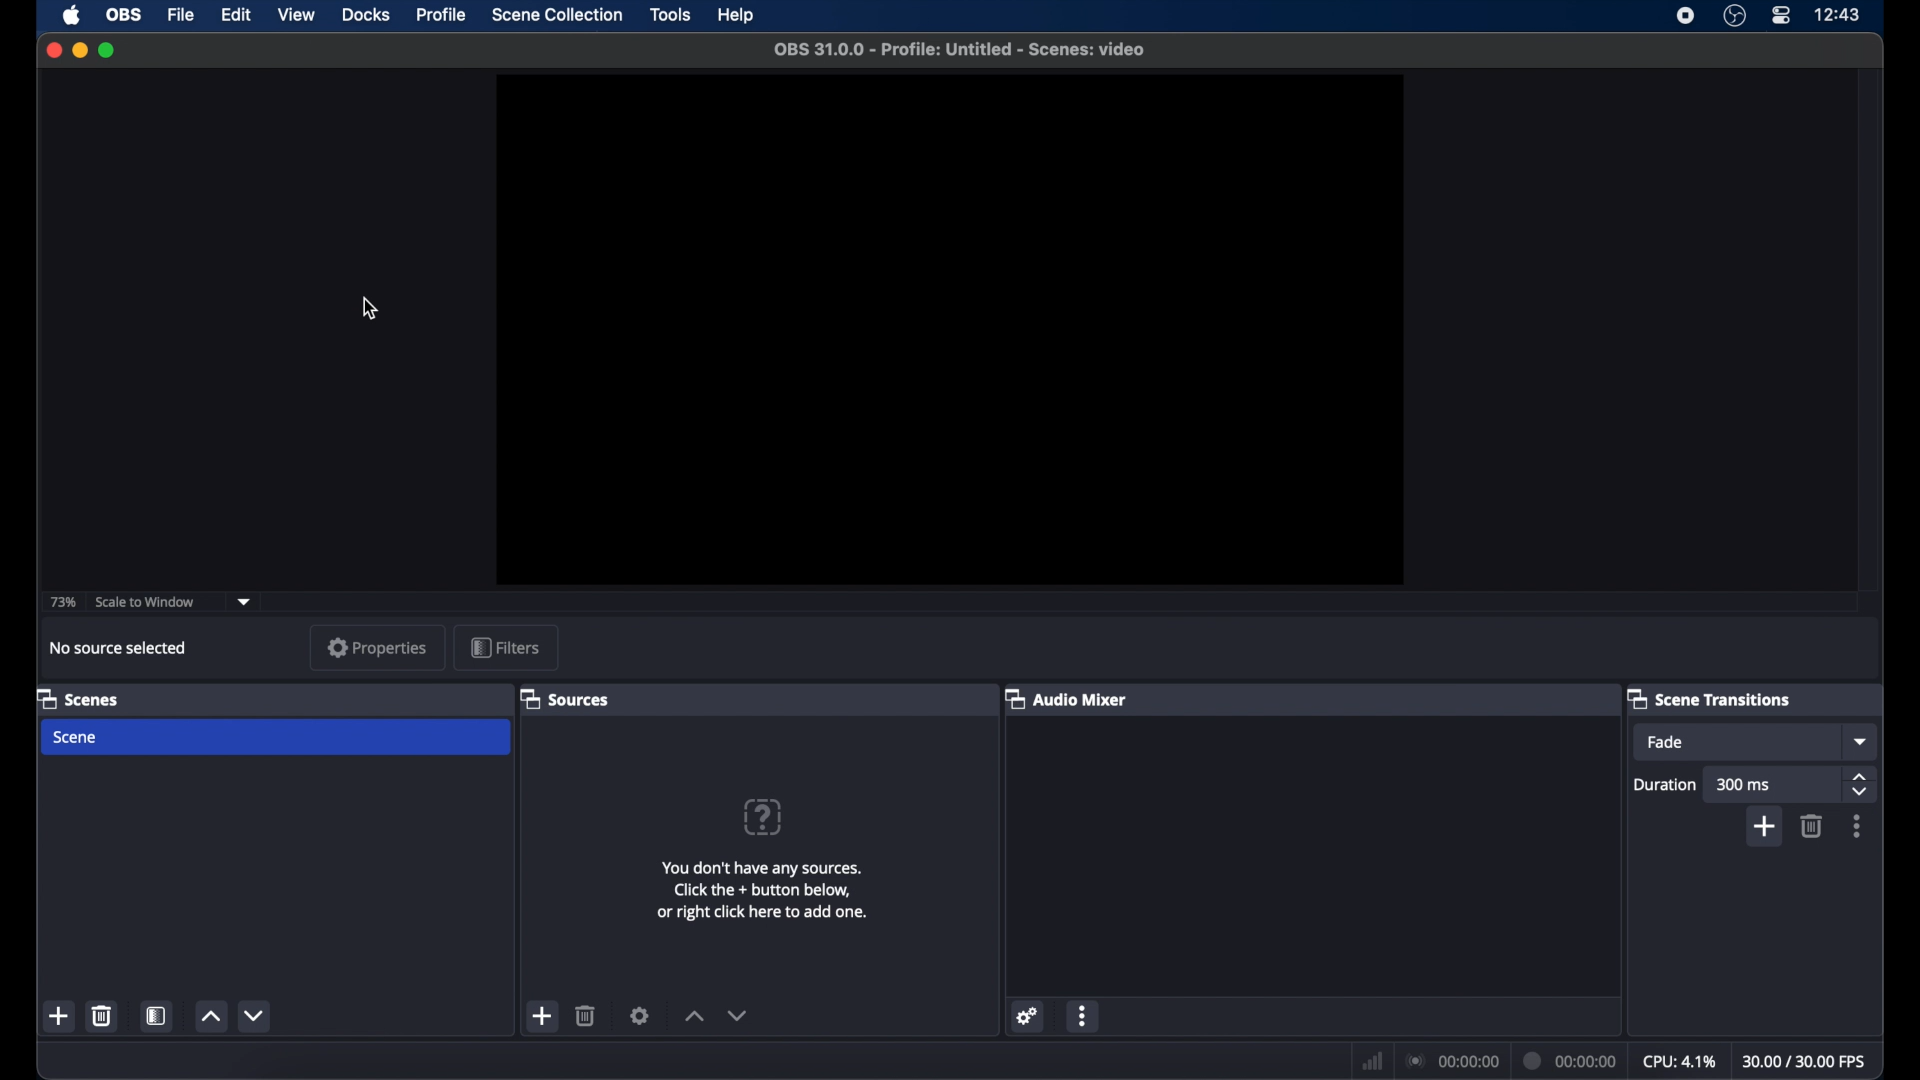  Describe the element at coordinates (695, 1015) in the screenshot. I see `increment` at that location.